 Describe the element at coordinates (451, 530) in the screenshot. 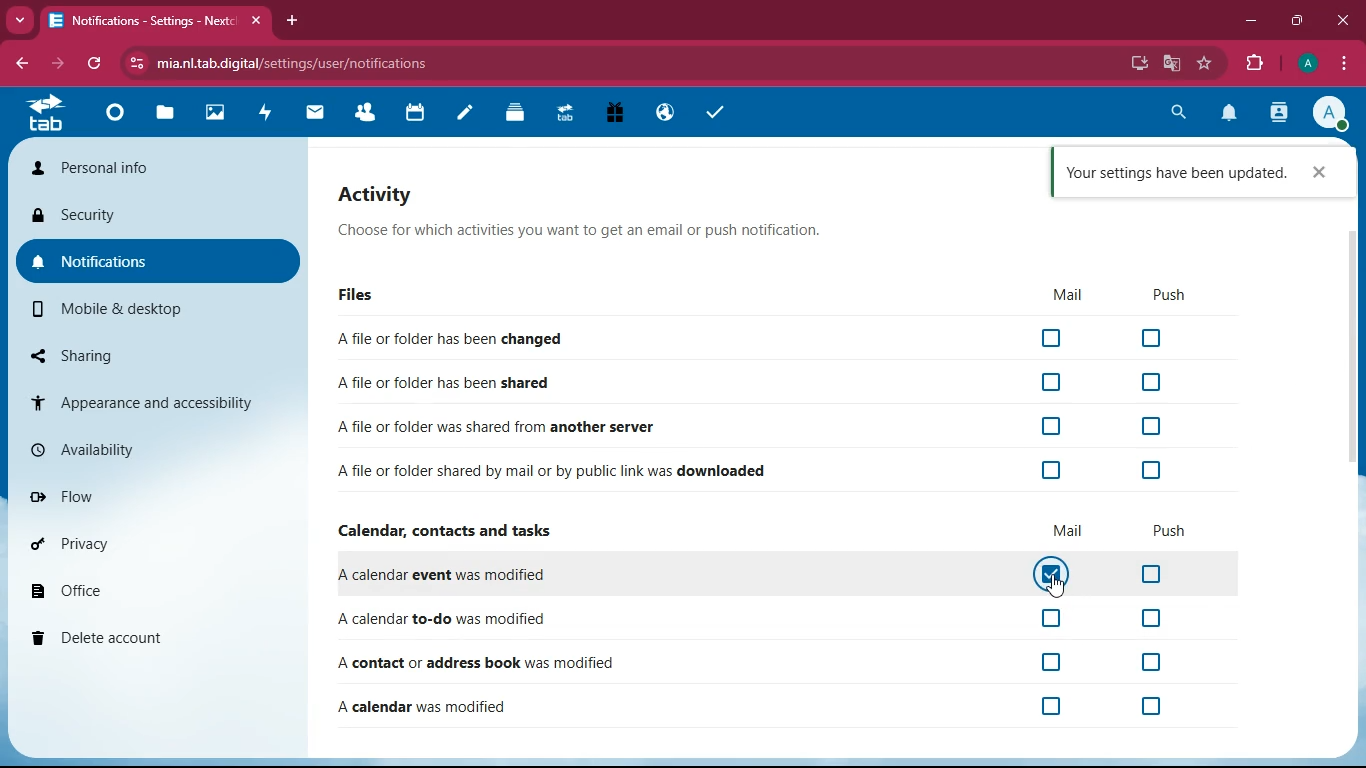

I see `Calendar, contacts and tasks` at that location.